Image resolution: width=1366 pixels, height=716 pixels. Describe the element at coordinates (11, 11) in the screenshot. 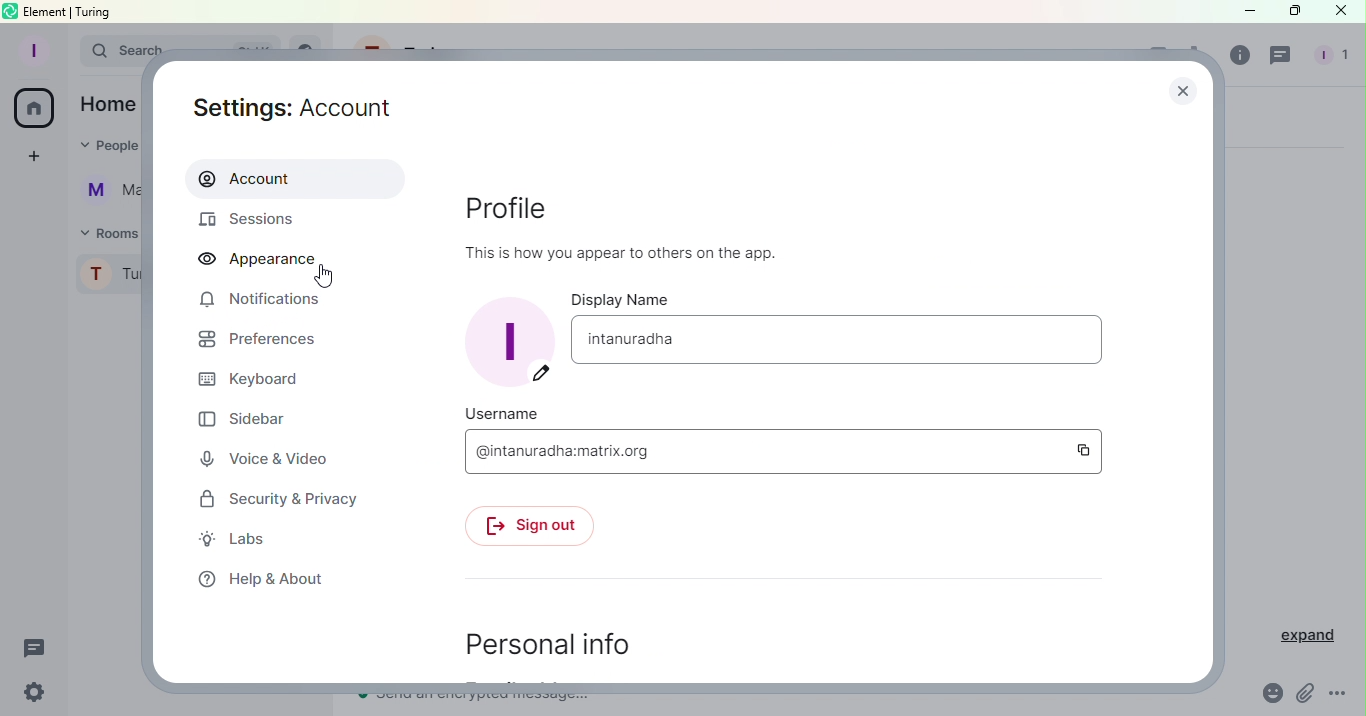

I see `element logo` at that location.